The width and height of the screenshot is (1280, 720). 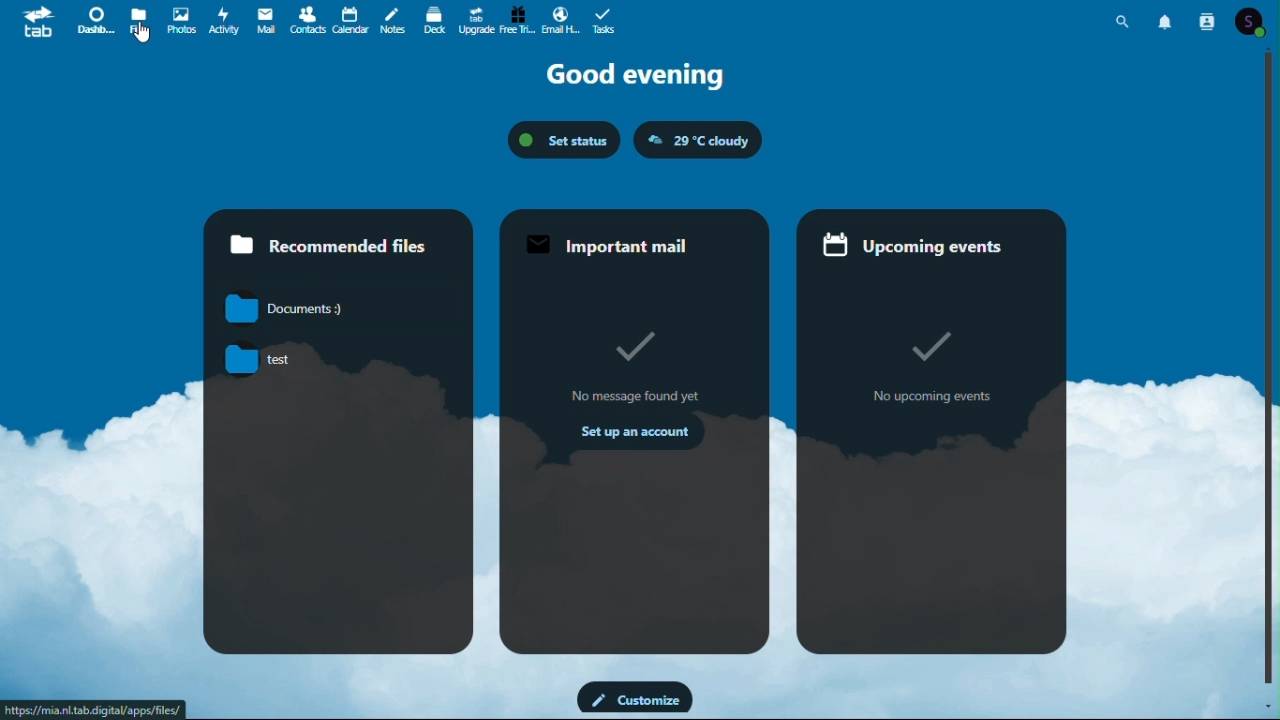 I want to click on dashboard, so click(x=91, y=20).